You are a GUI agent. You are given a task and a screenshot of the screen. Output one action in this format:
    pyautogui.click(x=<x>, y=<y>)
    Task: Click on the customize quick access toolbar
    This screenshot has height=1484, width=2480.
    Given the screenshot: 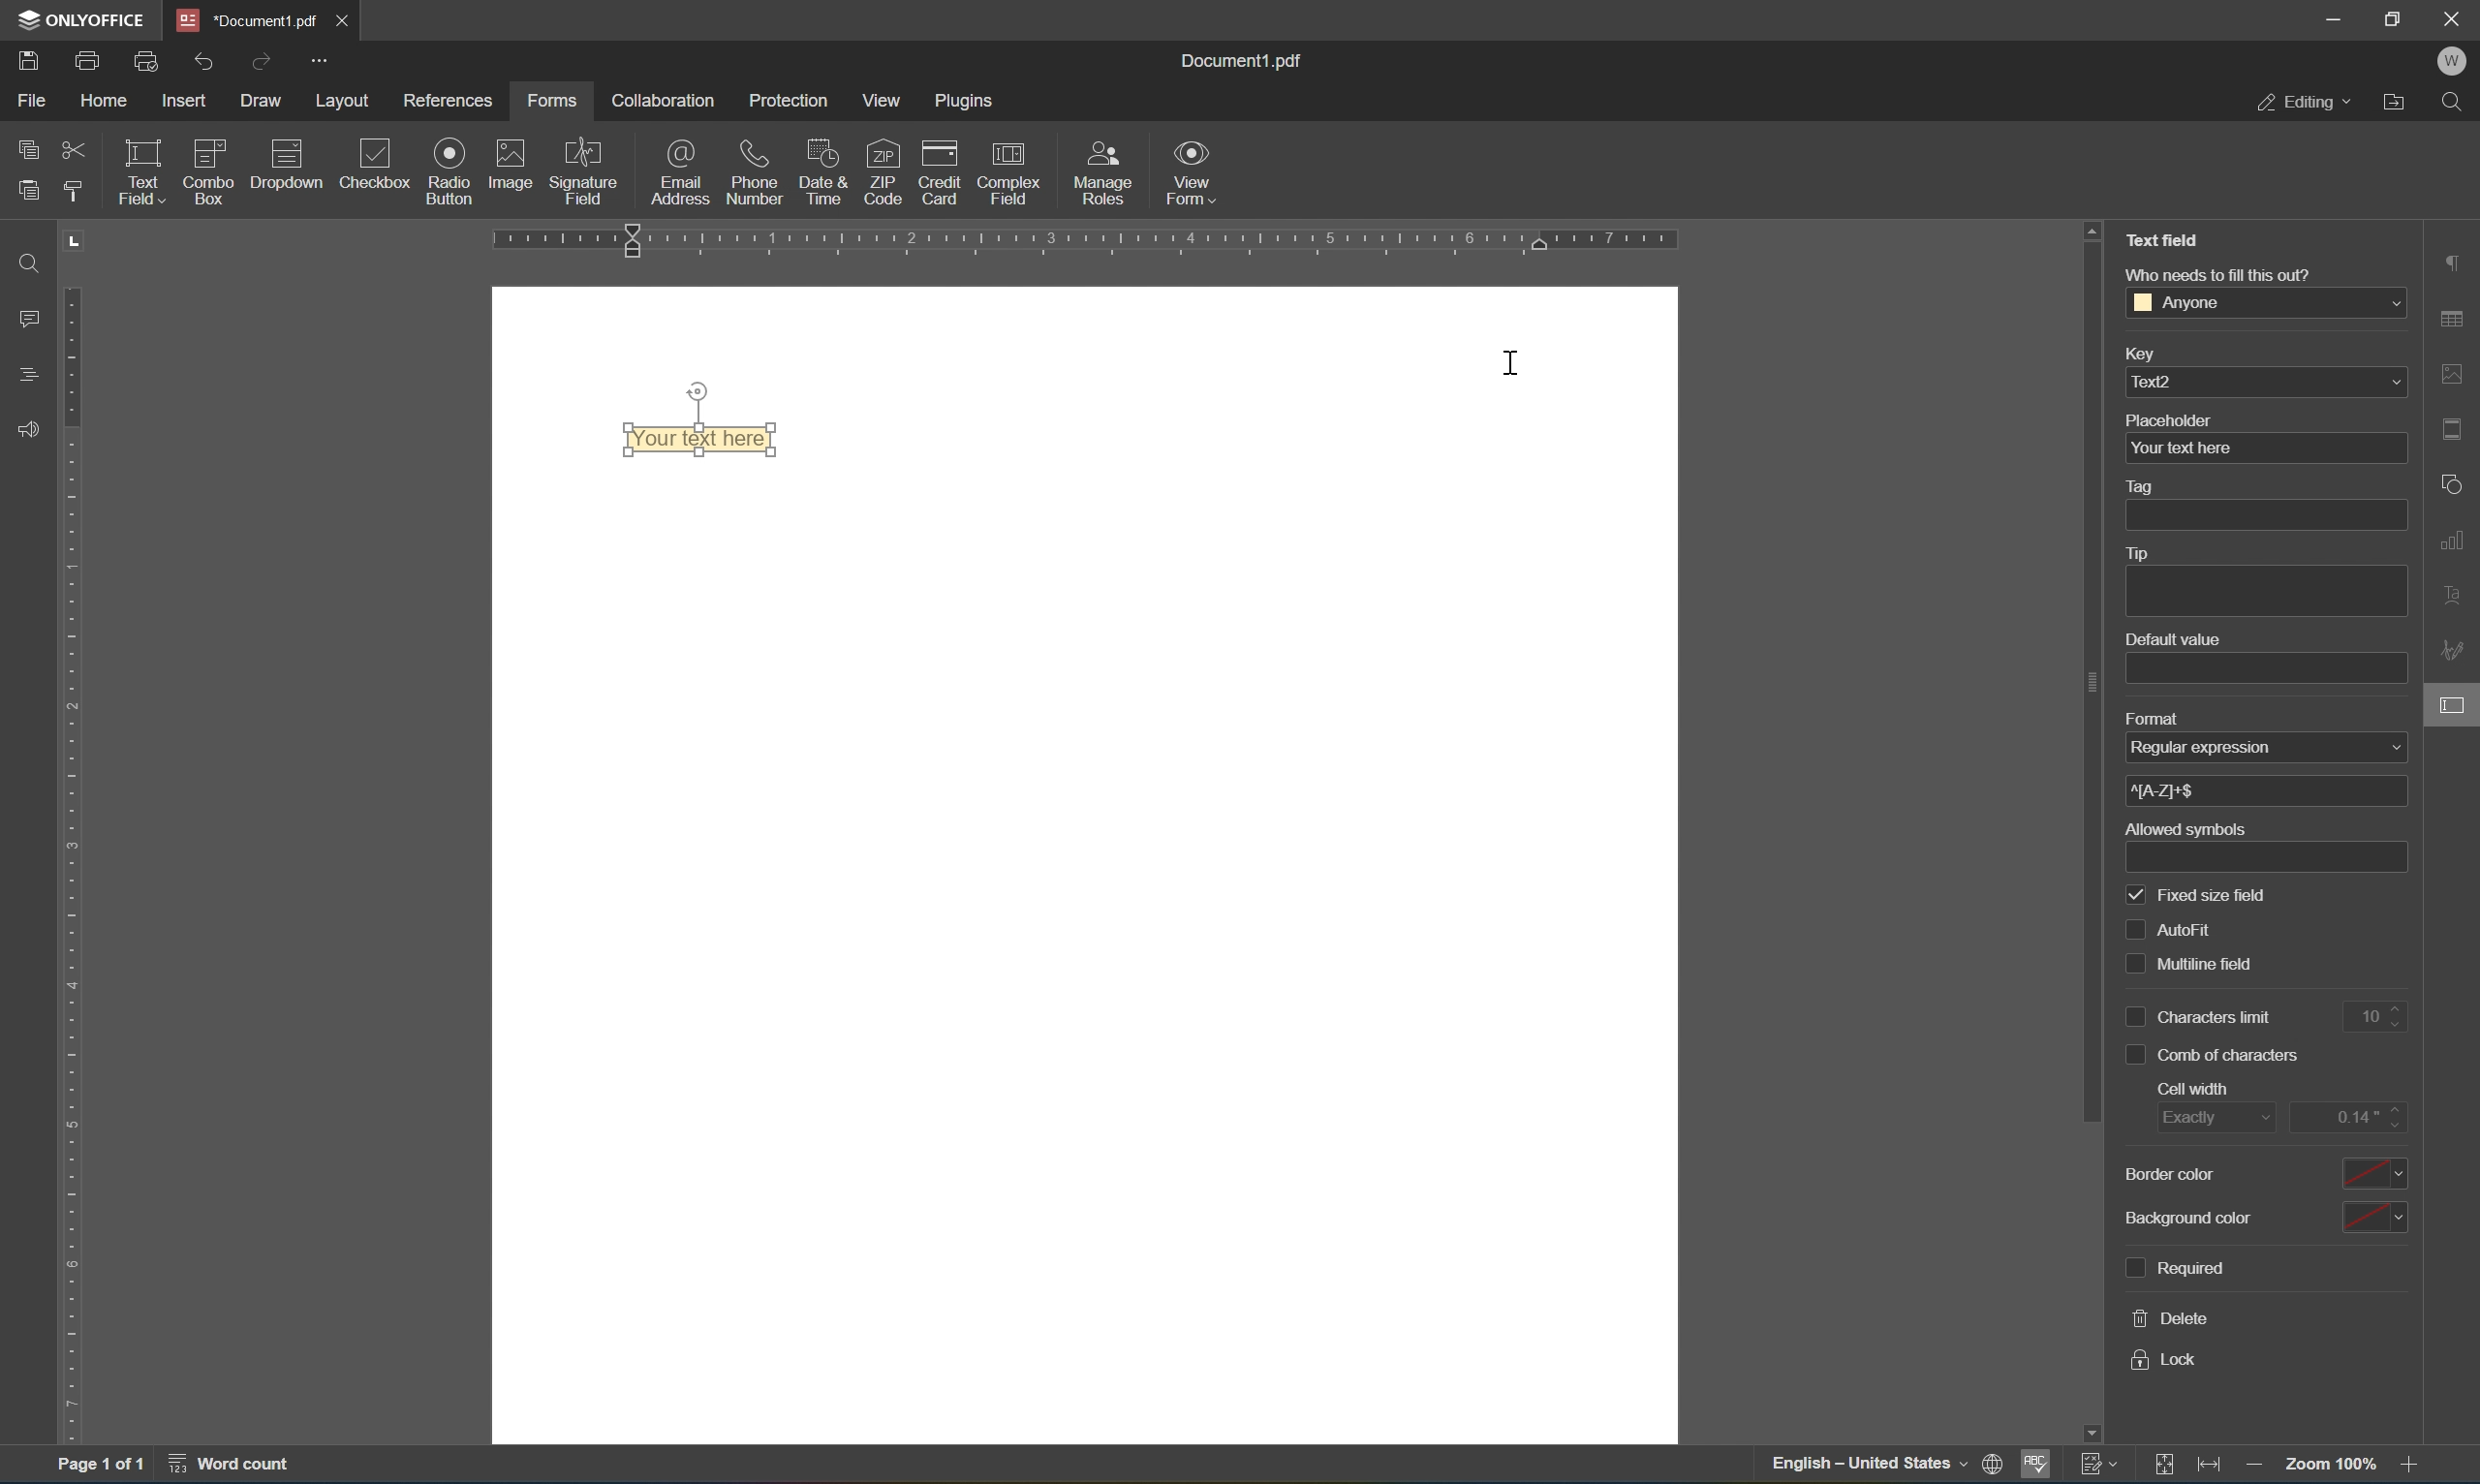 What is the action you would take?
    pyautogui.click(x=321, y=55)
    